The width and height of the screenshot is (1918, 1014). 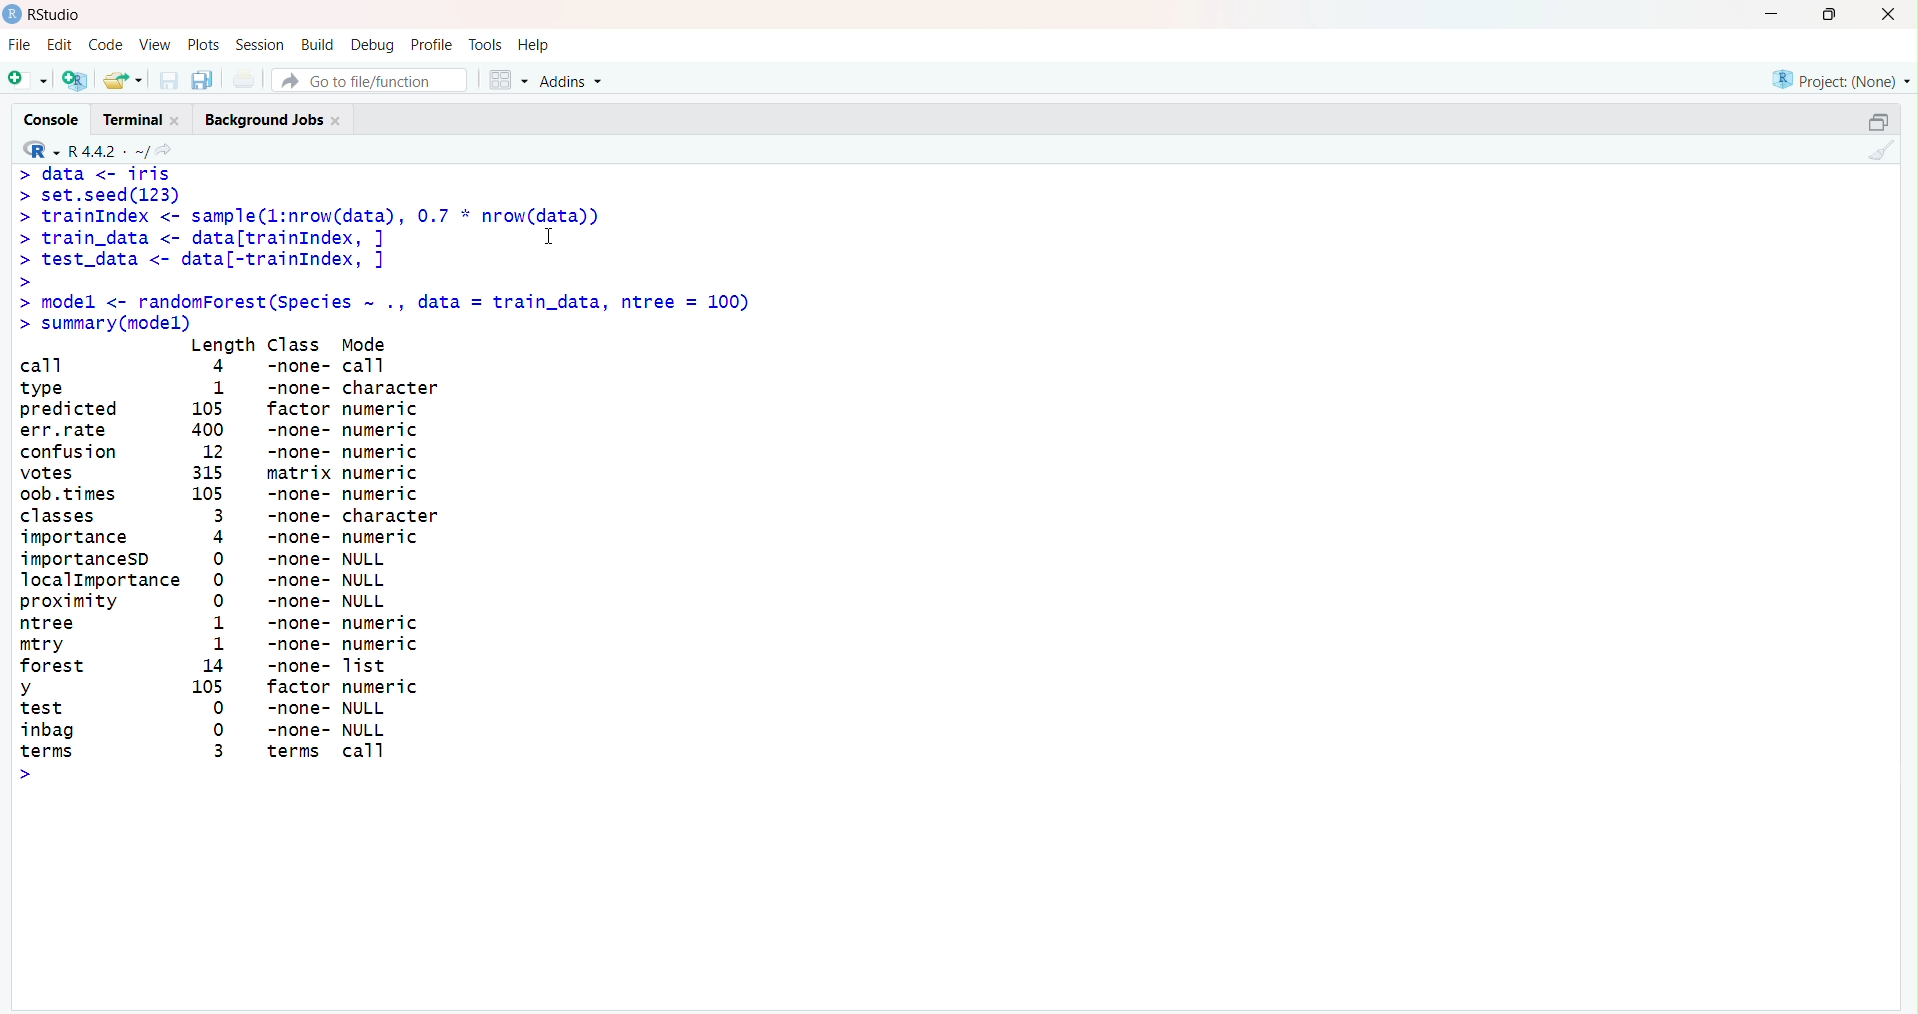 What do you see at coordinates (1839, 79) in the screenshot?
I see `Project (None)` at bounding box center [1839, 79].